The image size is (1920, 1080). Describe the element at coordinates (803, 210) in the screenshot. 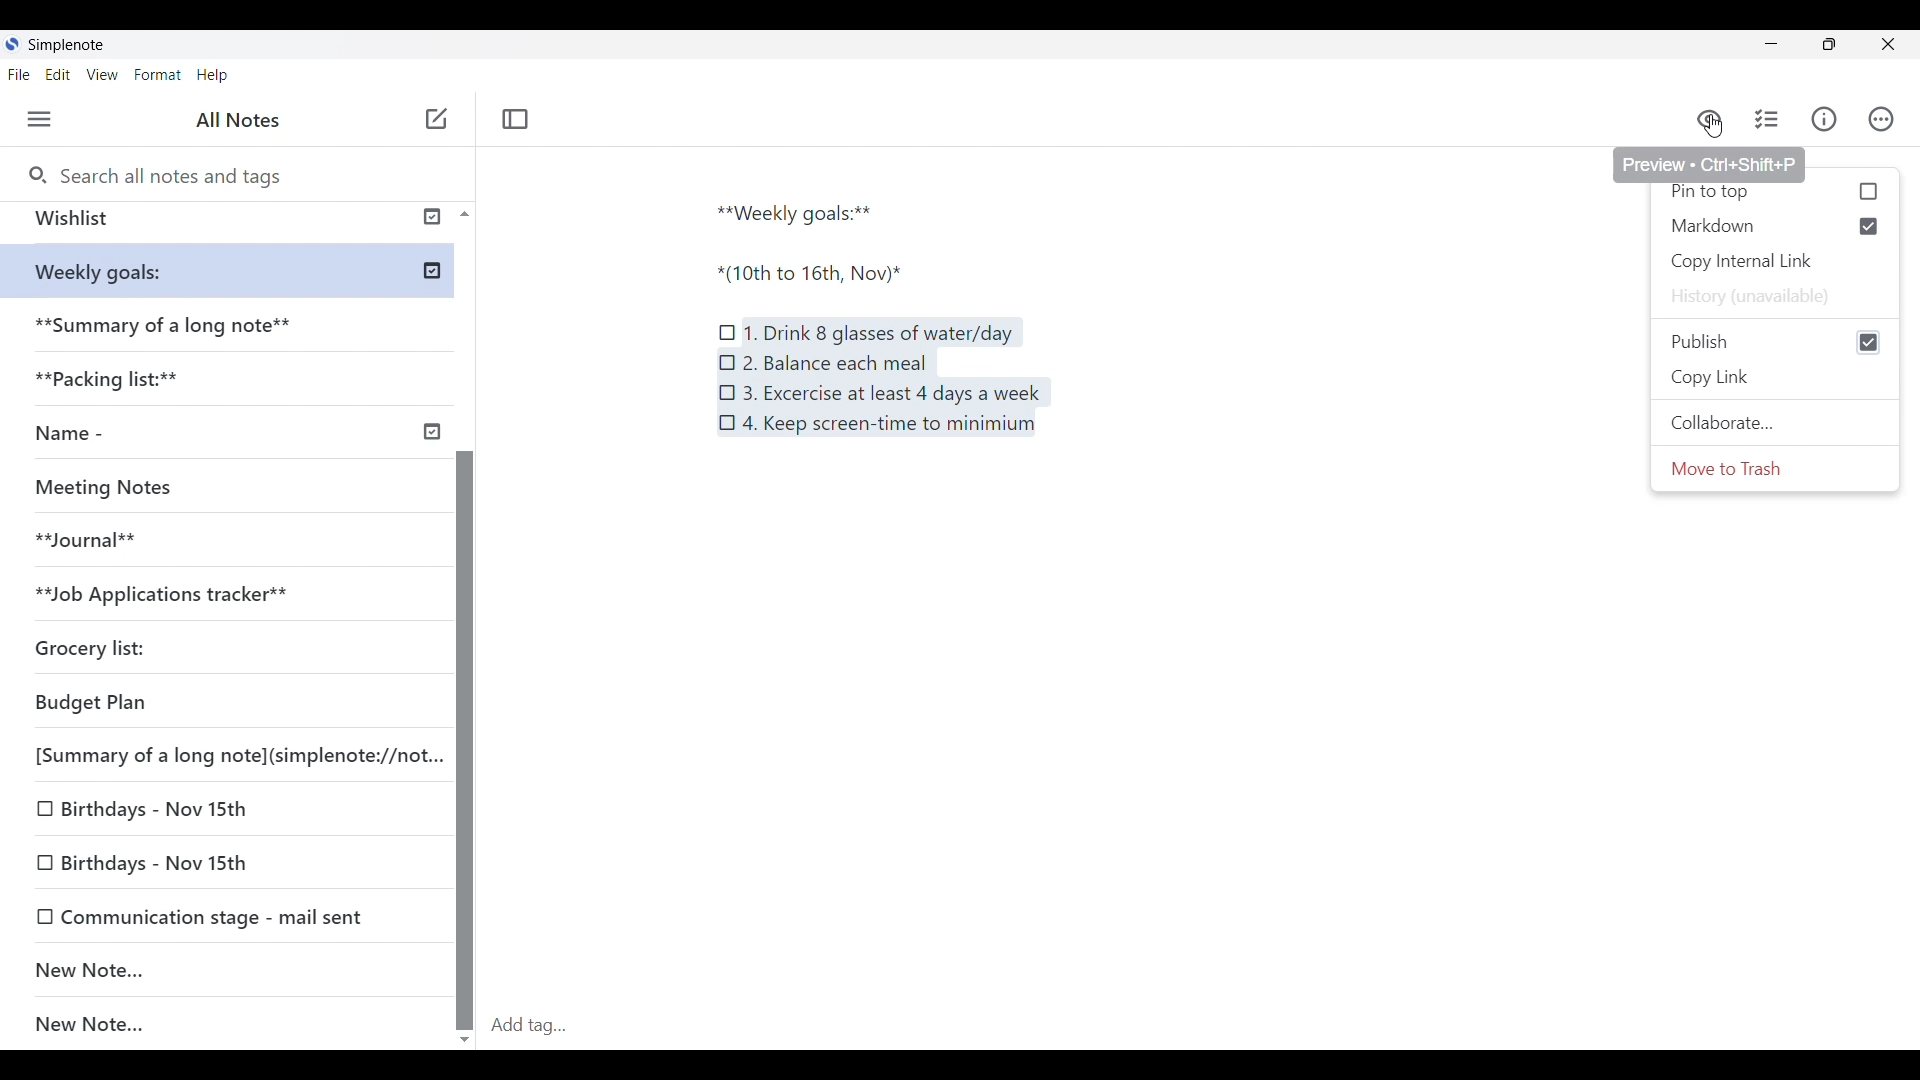

I see `**Weekly goals:**` at that location.